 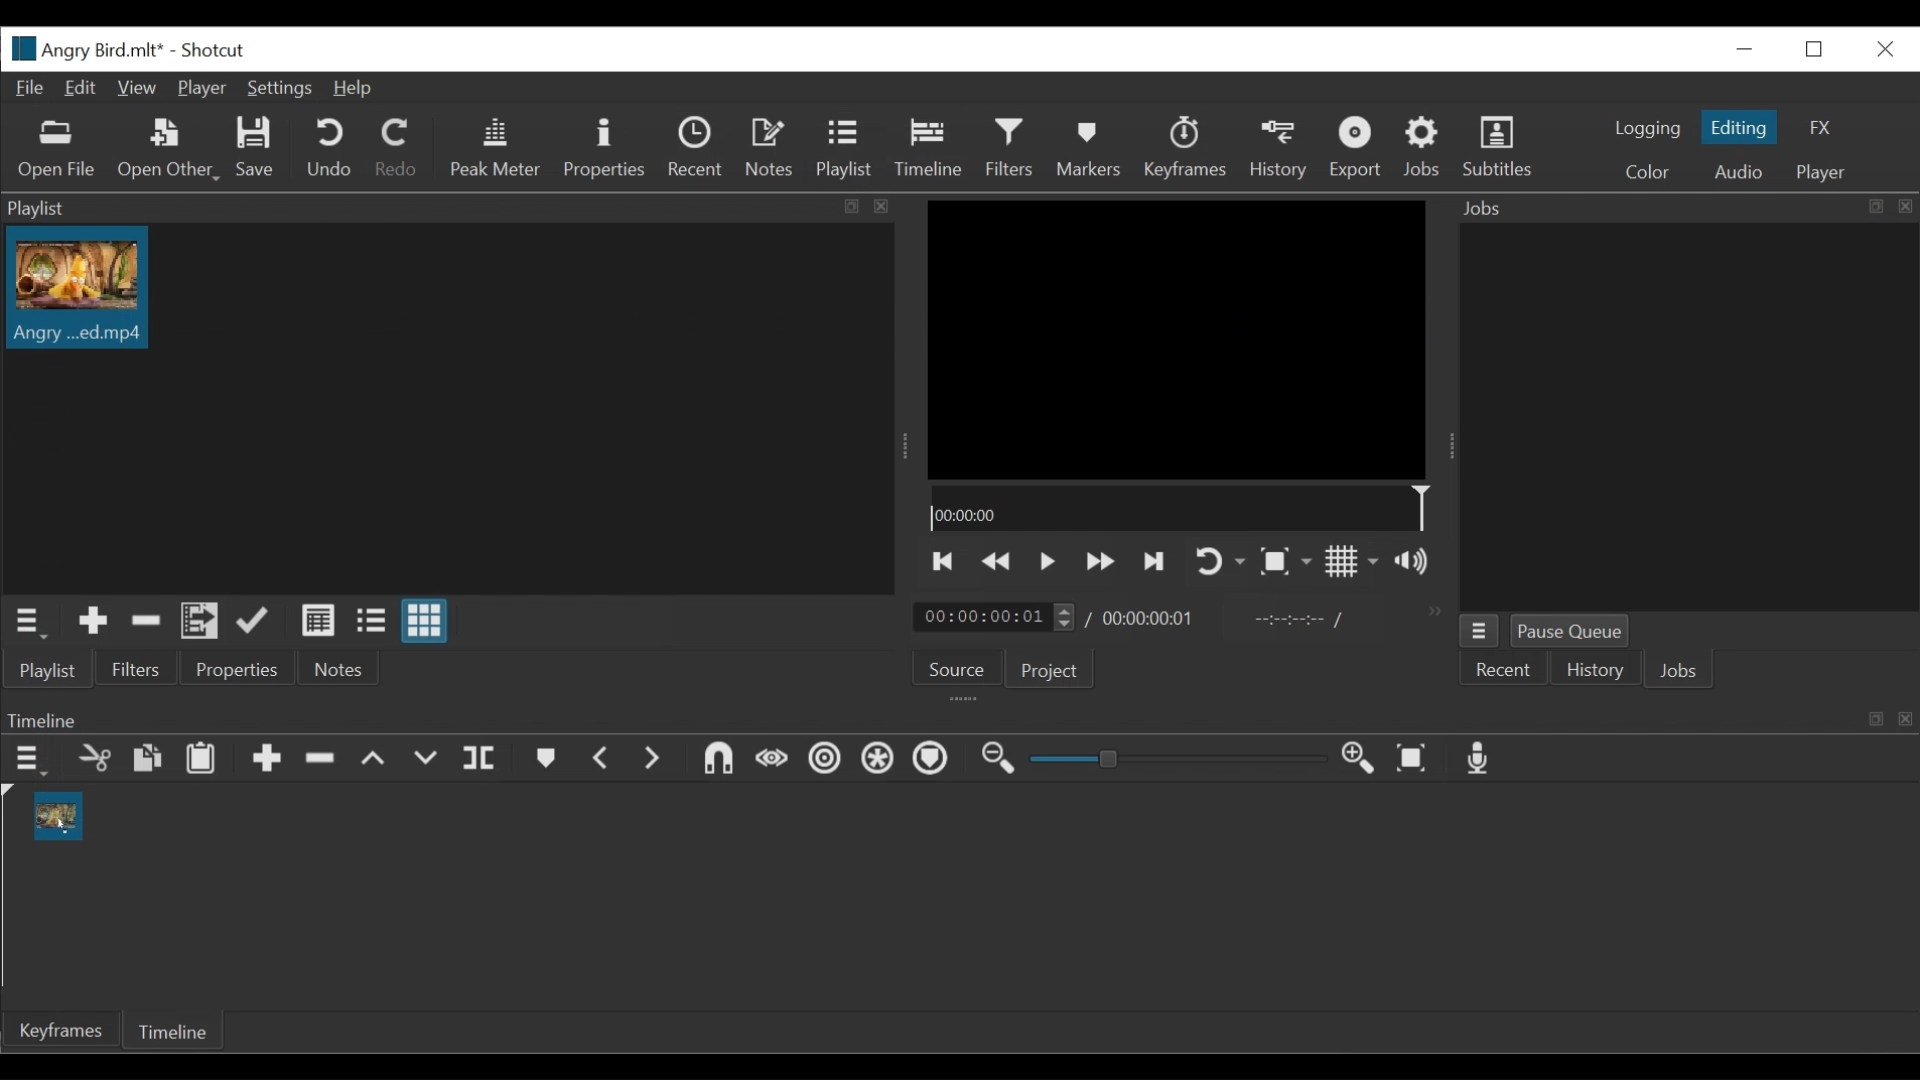 What do you see at coordinates (427, 621) in the screenshot?
I see `View as icons` at bounding box center [427, 621].